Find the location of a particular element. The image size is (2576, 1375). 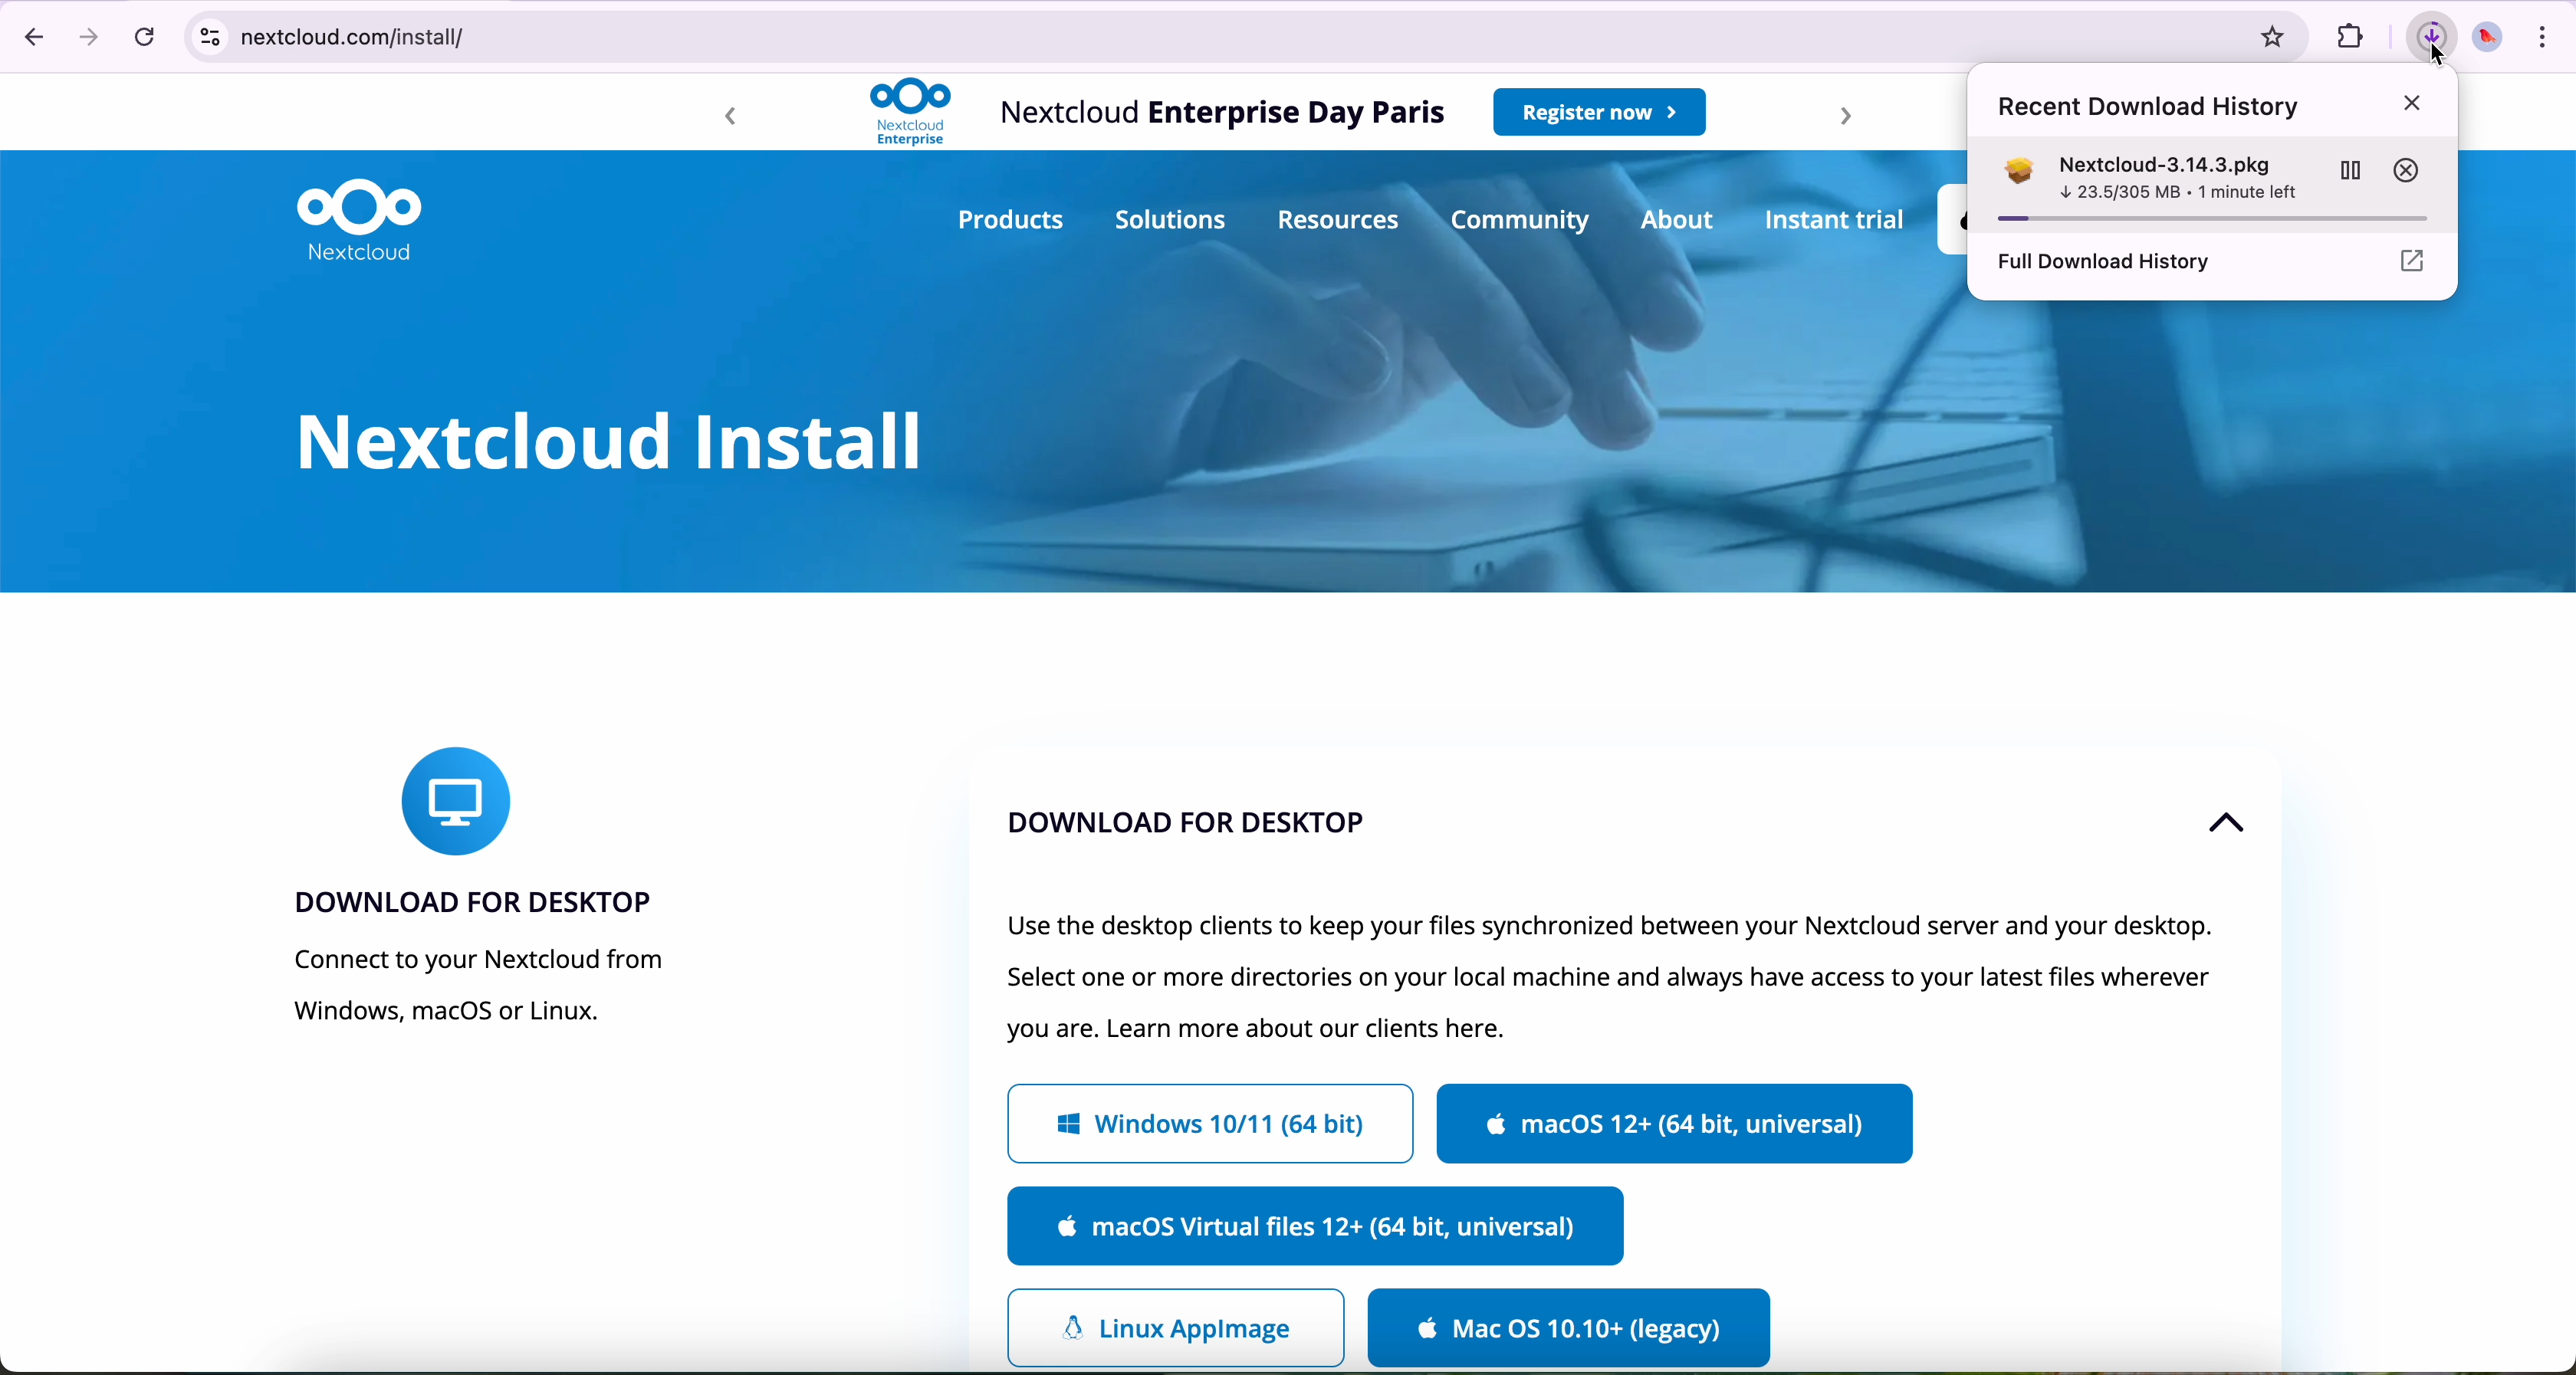

Nextcloud install is located at coordinates (604, 440).